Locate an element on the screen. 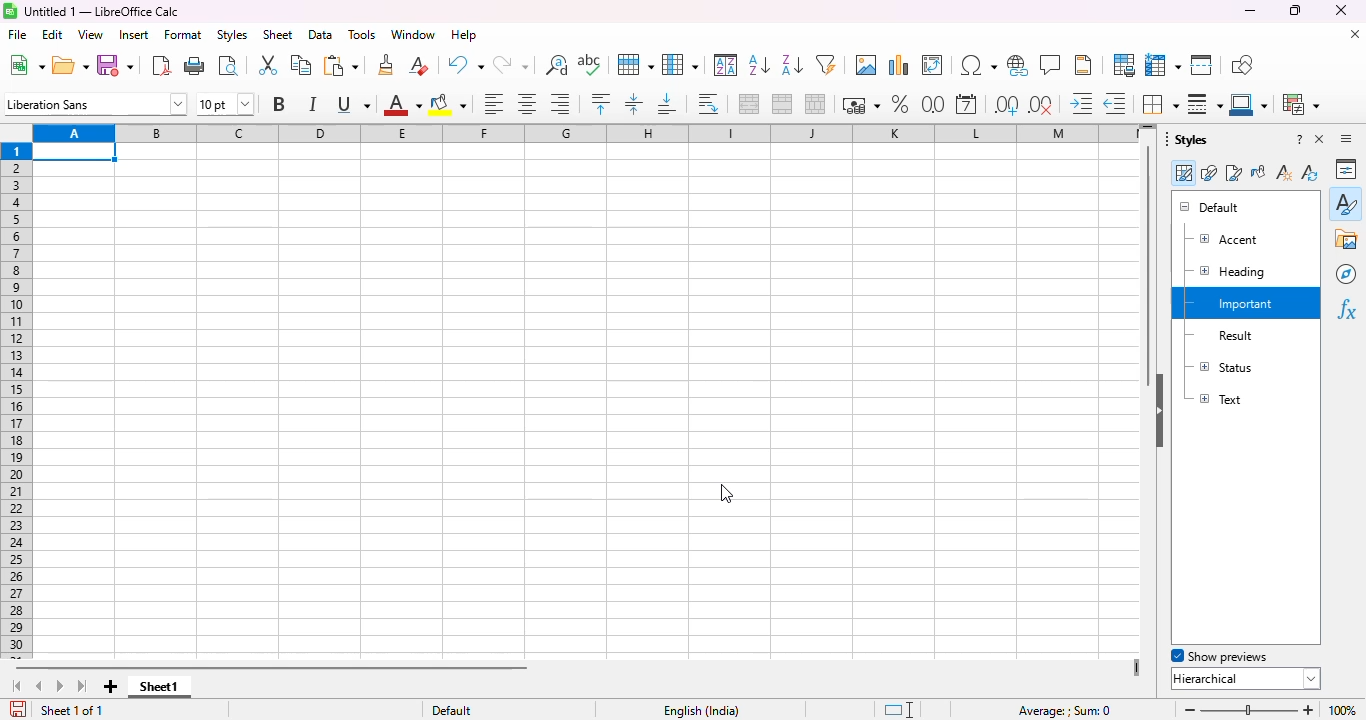 Image resolution: width=1366 pixels, height=720 pixels. edit is located at coordinates (52, 35).